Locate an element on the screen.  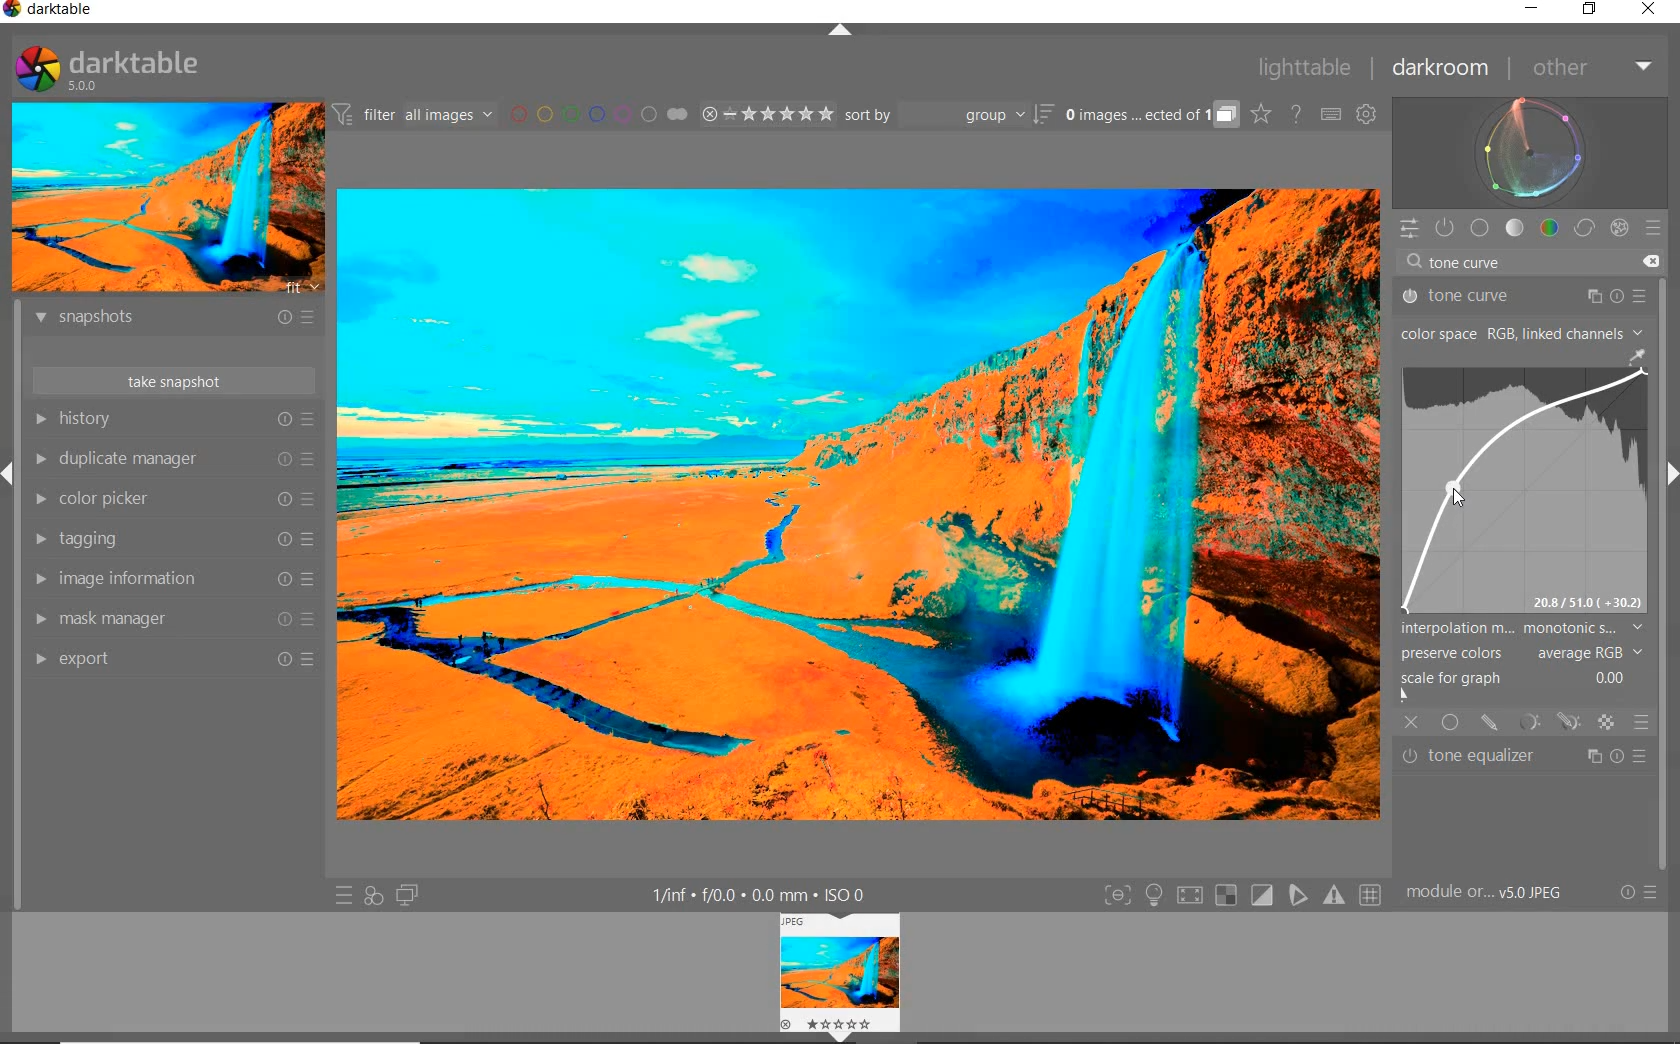
tone curve is located at coordinates (1524, 265).